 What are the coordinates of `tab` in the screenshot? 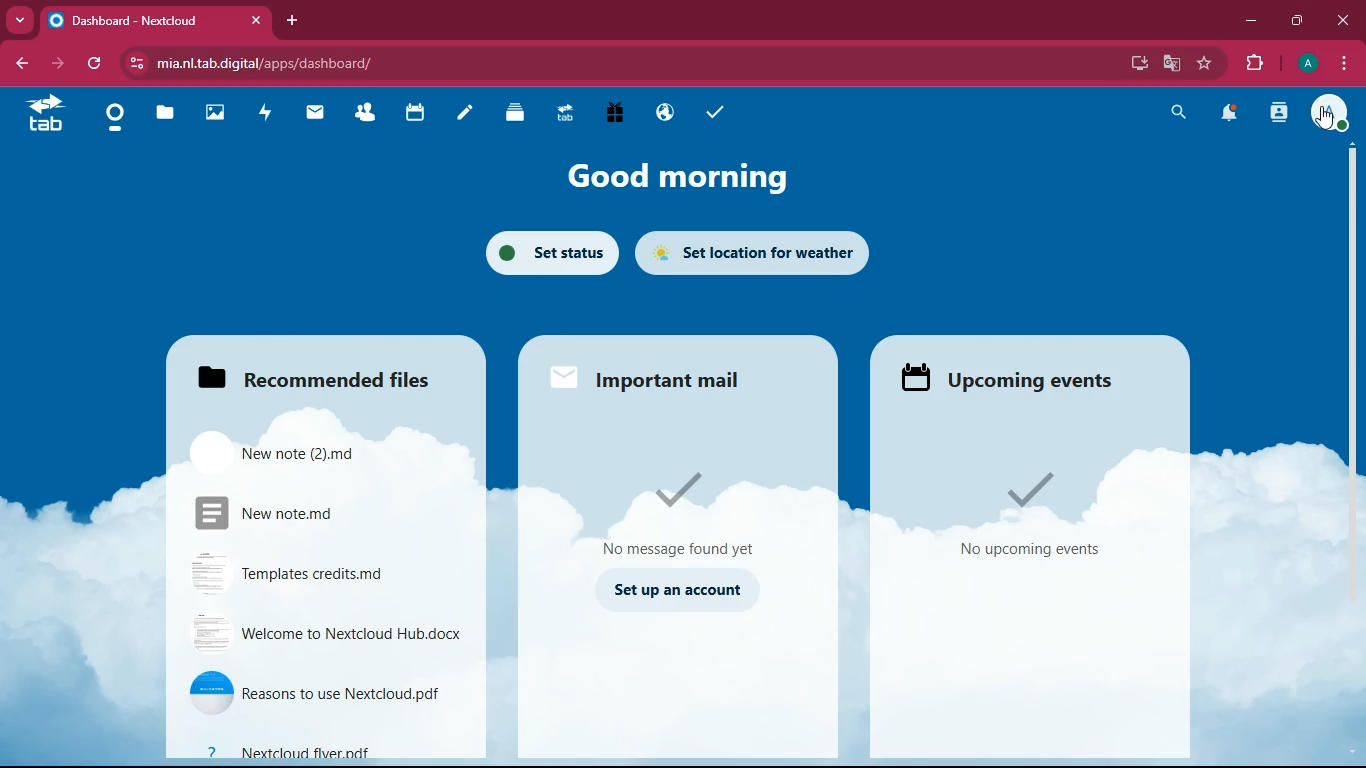 It's located at (561, 112).